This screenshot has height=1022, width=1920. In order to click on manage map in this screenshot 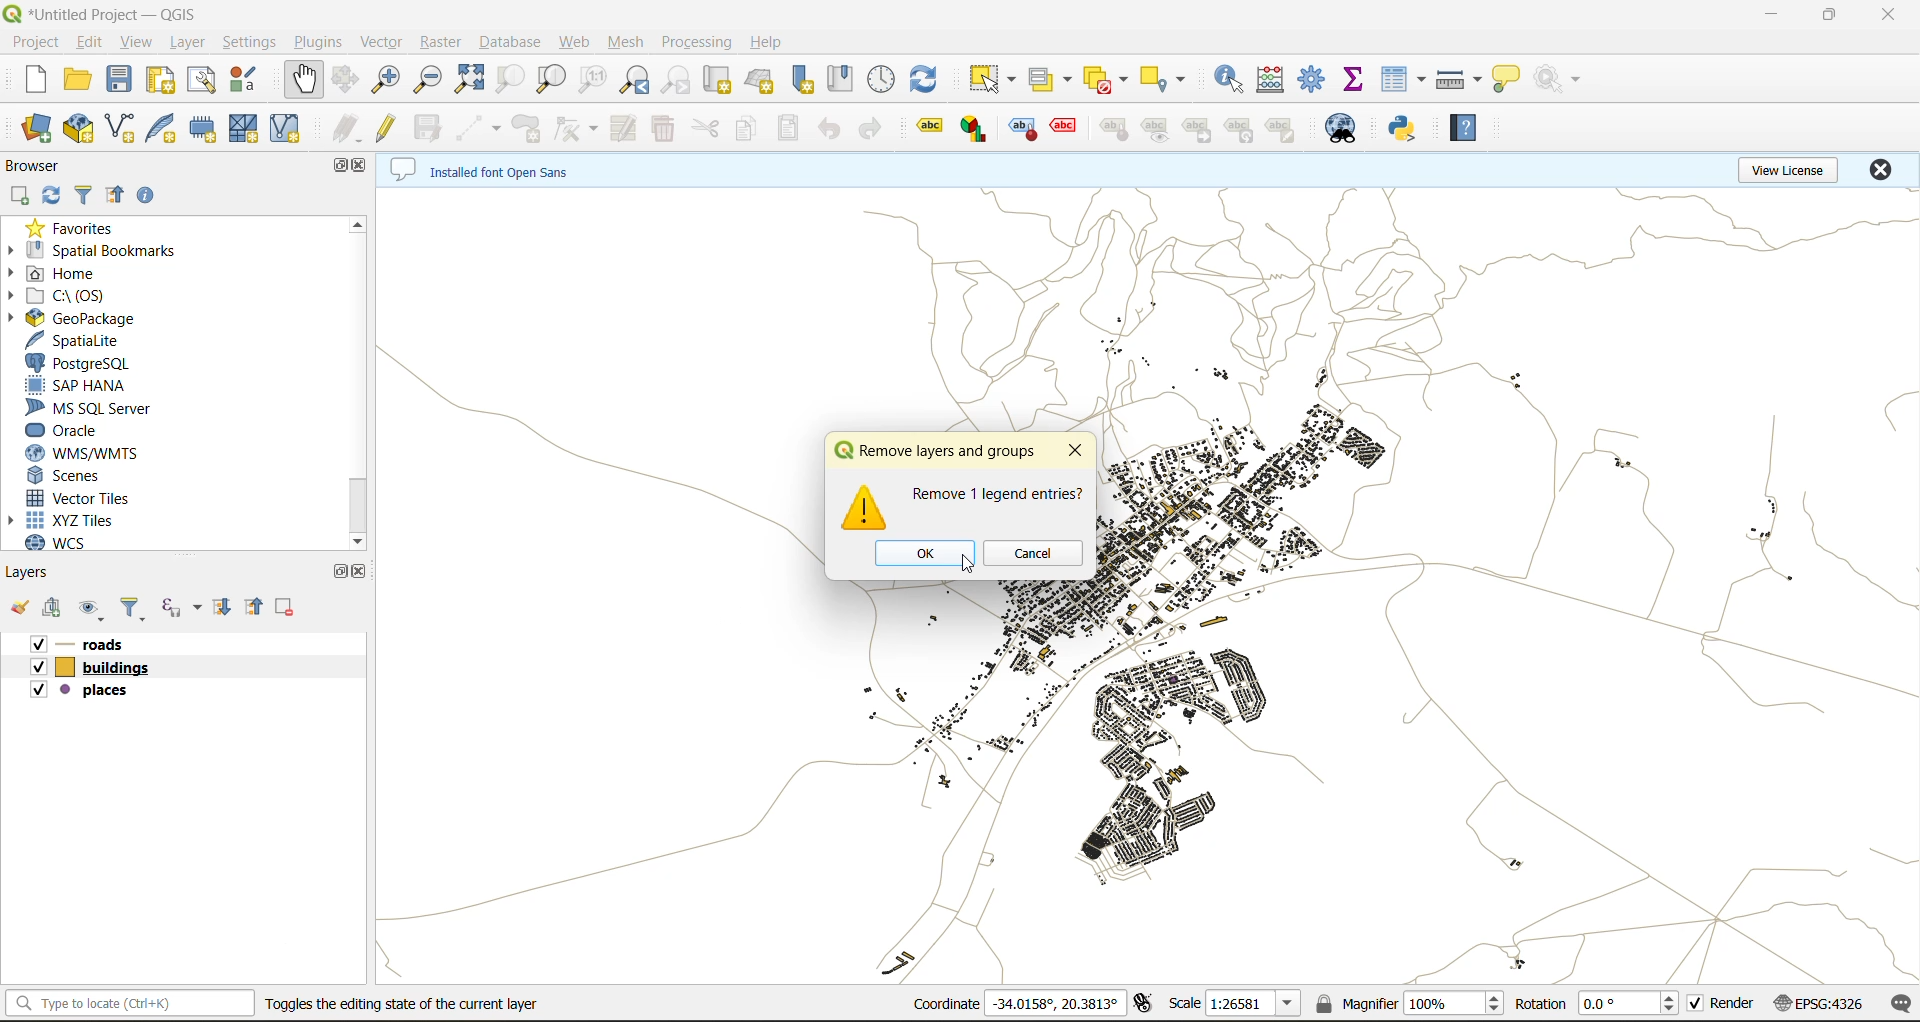, I will do `click(96, 610)`.